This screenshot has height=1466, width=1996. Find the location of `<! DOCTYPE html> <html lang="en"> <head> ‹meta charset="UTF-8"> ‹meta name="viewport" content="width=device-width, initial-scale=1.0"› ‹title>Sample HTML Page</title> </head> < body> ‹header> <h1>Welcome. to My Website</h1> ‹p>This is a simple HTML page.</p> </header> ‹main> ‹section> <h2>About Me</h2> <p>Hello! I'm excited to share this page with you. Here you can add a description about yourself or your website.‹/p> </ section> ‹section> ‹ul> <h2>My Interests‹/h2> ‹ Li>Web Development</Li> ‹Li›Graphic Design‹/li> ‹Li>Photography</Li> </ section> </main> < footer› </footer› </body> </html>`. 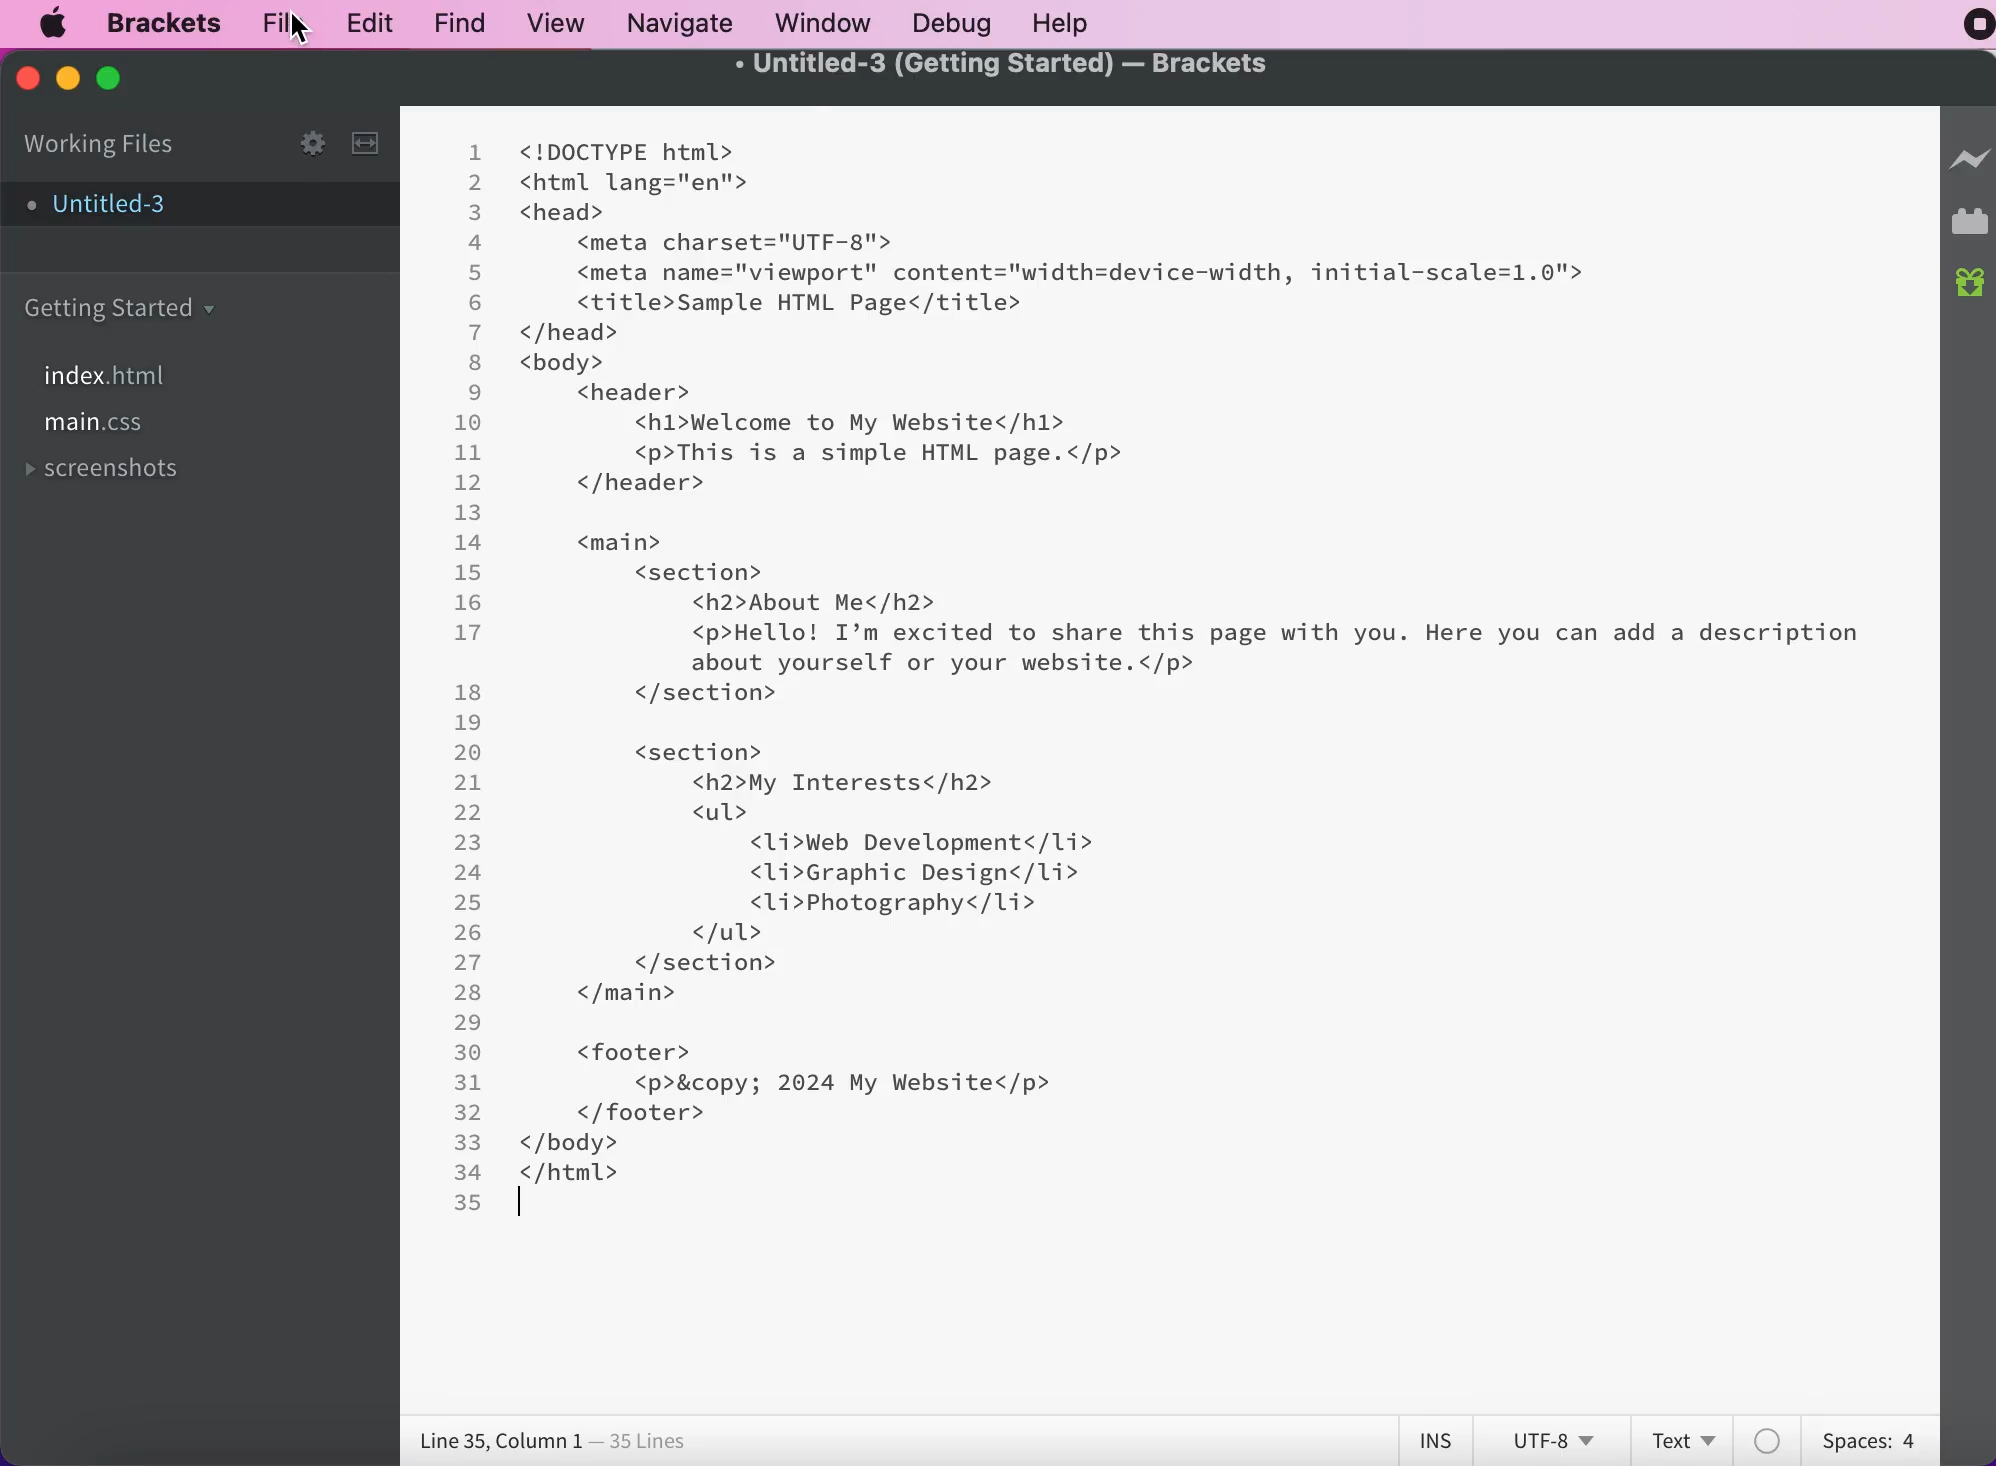

<! DOCTYPE html> <html lang="en"> <head> ‹meta charset="UTF-8"> ‹meta name="viewport" content="width=device-width, initial-scale=1.0"› ‹title>Sample HTML Page</title> </head> < body> ‹header> <h1>Welcome. to My Website</h1> ‹p>This is a simple HTML page.</p> </header> ‹main> ‹section> <h2>About Me</h2> <p>Hello! I'm excited to share this page with you. Here you can add a description about yourself or your website.‹/p> </ section> ‹section> ‹ul> <h2>My Interests‹/h2> ‹ Li>Web Development</Li> ‹Li›Graphic Design‹/li> ‹Li>Photography</Li> </ section> </main> < footer› </footer› </body> </html> is located at coordinates (1187, 685).